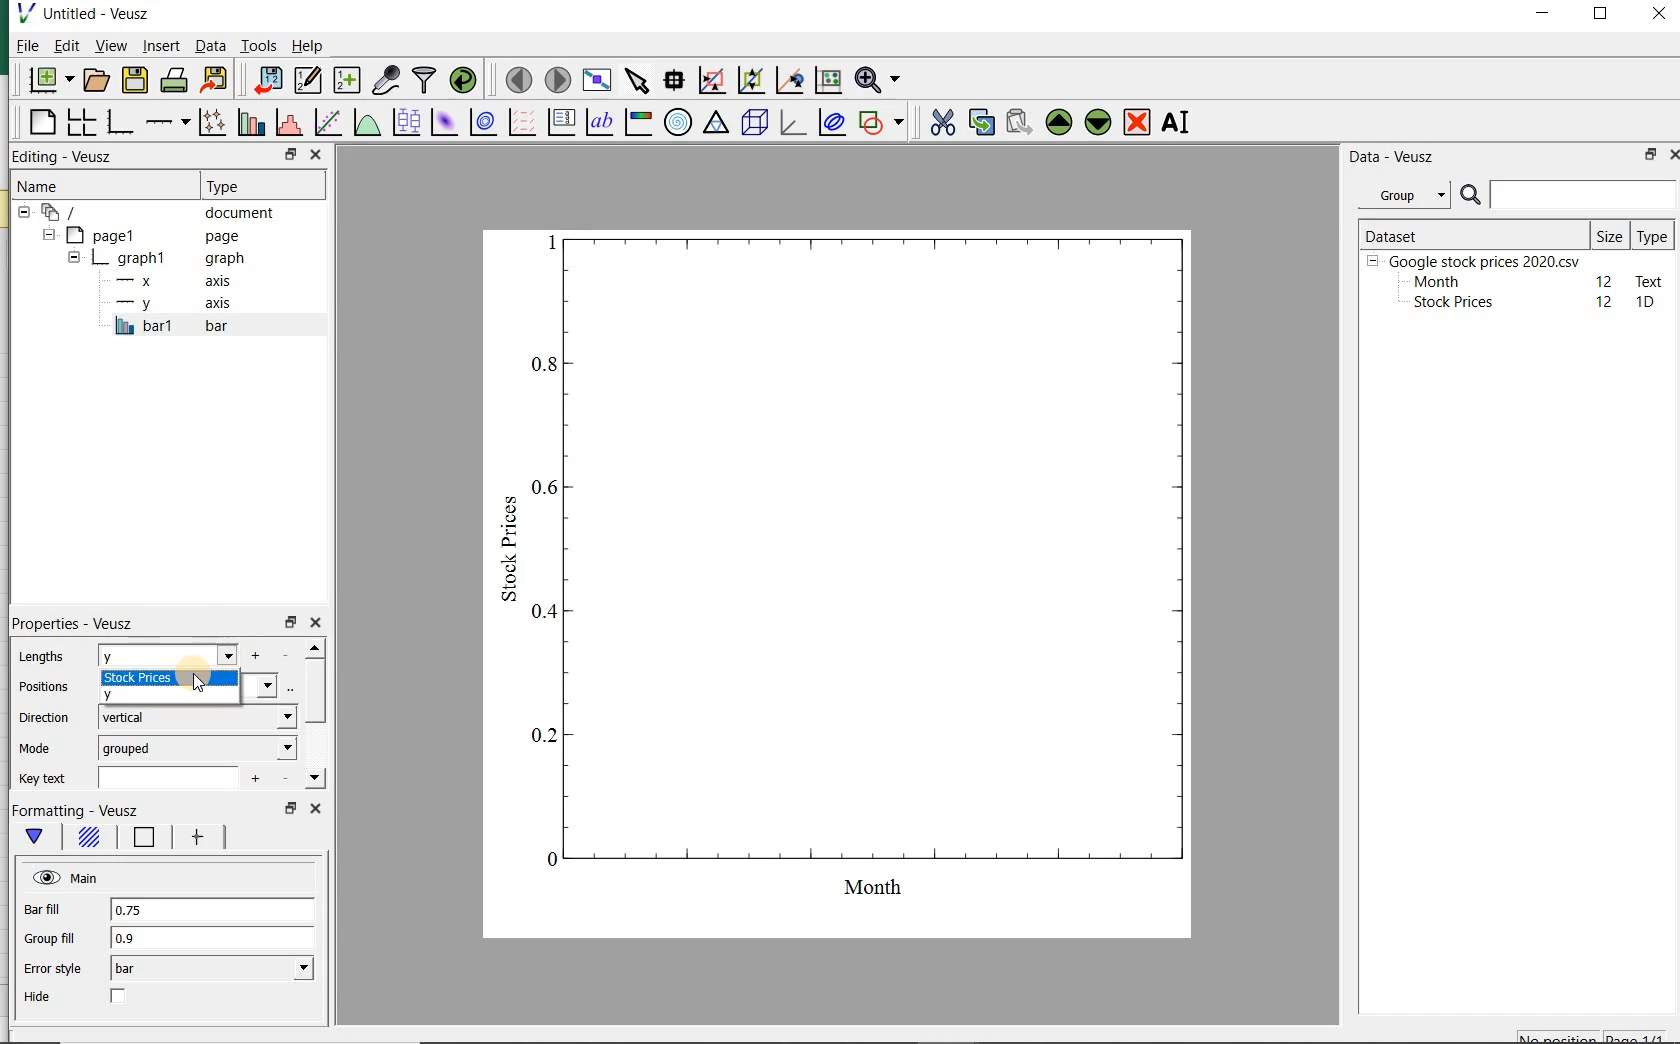 Image resolution: width=1680 pixels, height=1044 pixels. Describe the element at coordinates (467, 81) in the screenshot. I see `reload linked datasets` at that location.